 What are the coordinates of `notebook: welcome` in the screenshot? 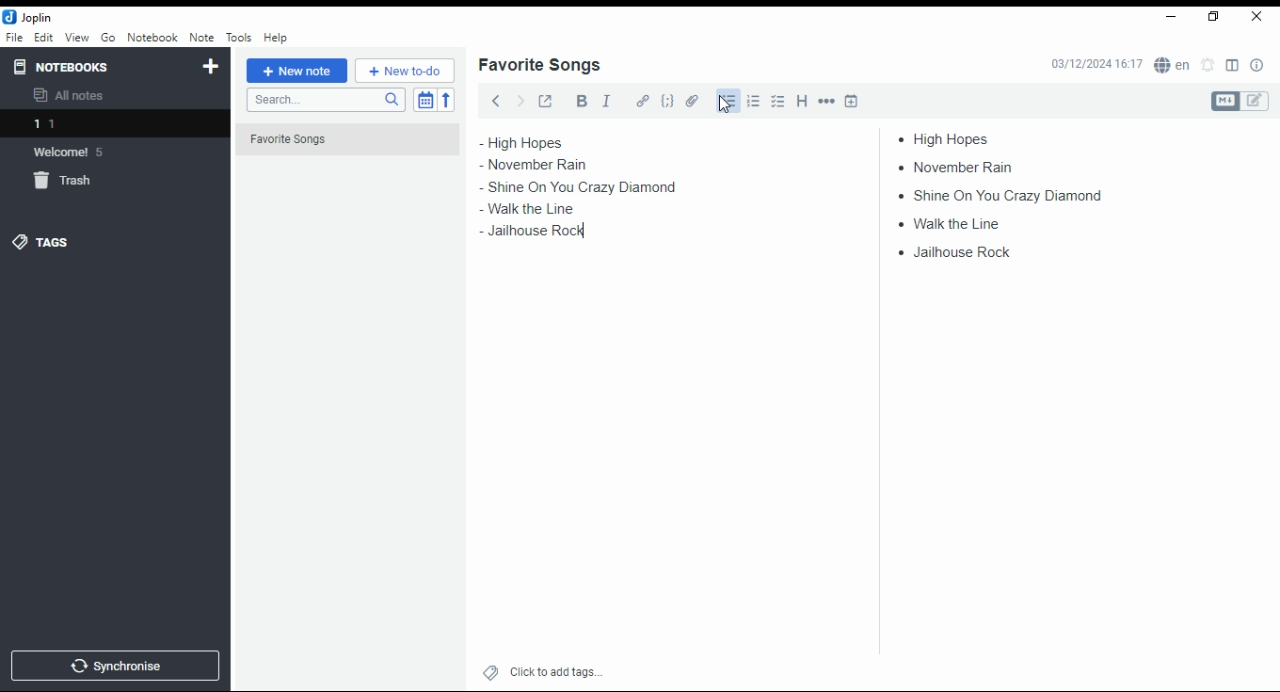 It's located at (73, 151).